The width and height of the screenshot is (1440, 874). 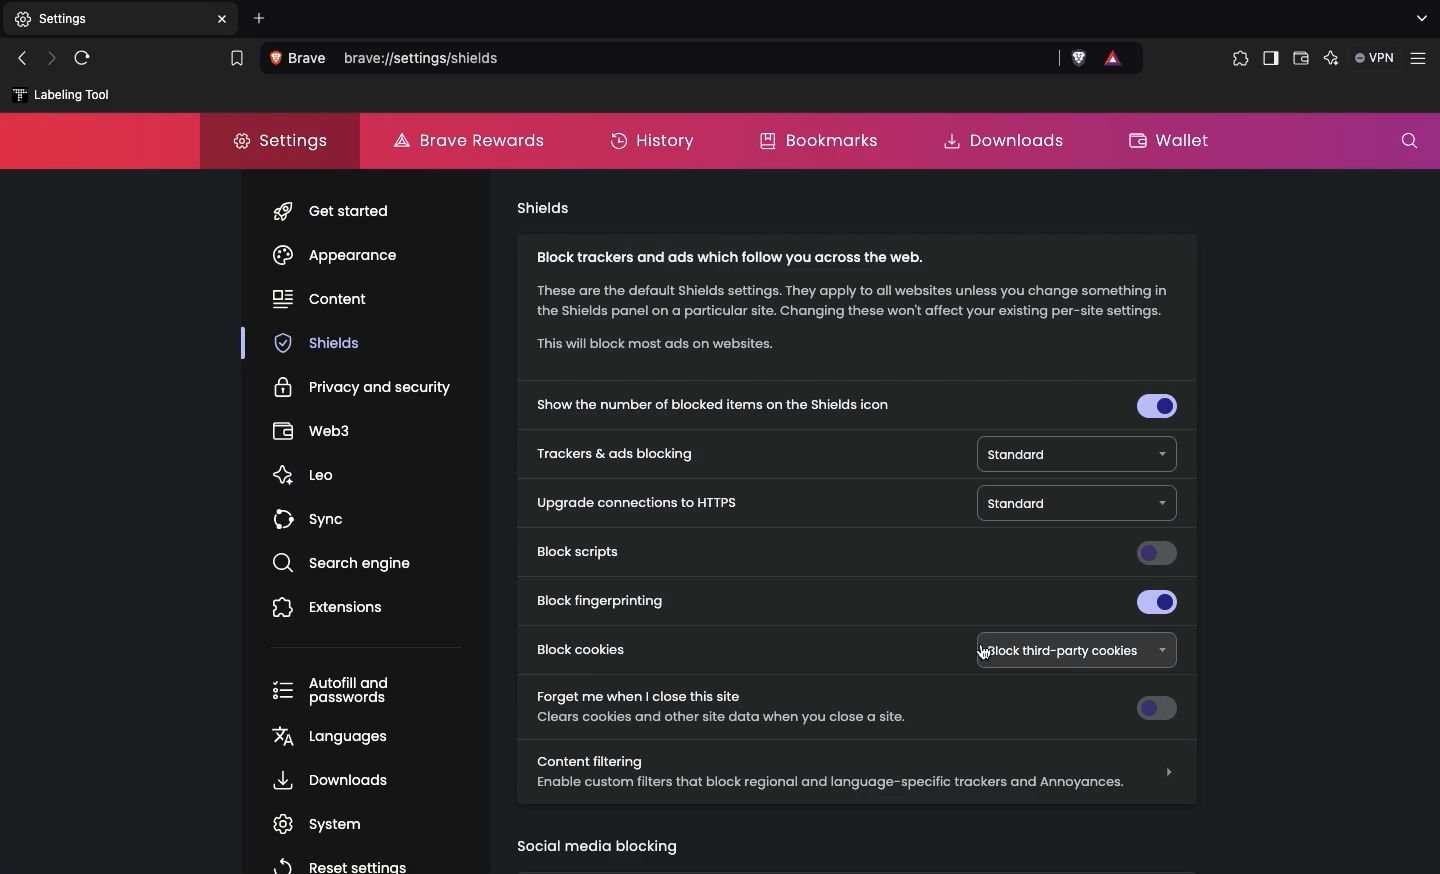 What do you see at coordinates (469, 140) in the screenshot?
I see `Brave rewards` at bounding box center [469, 140].